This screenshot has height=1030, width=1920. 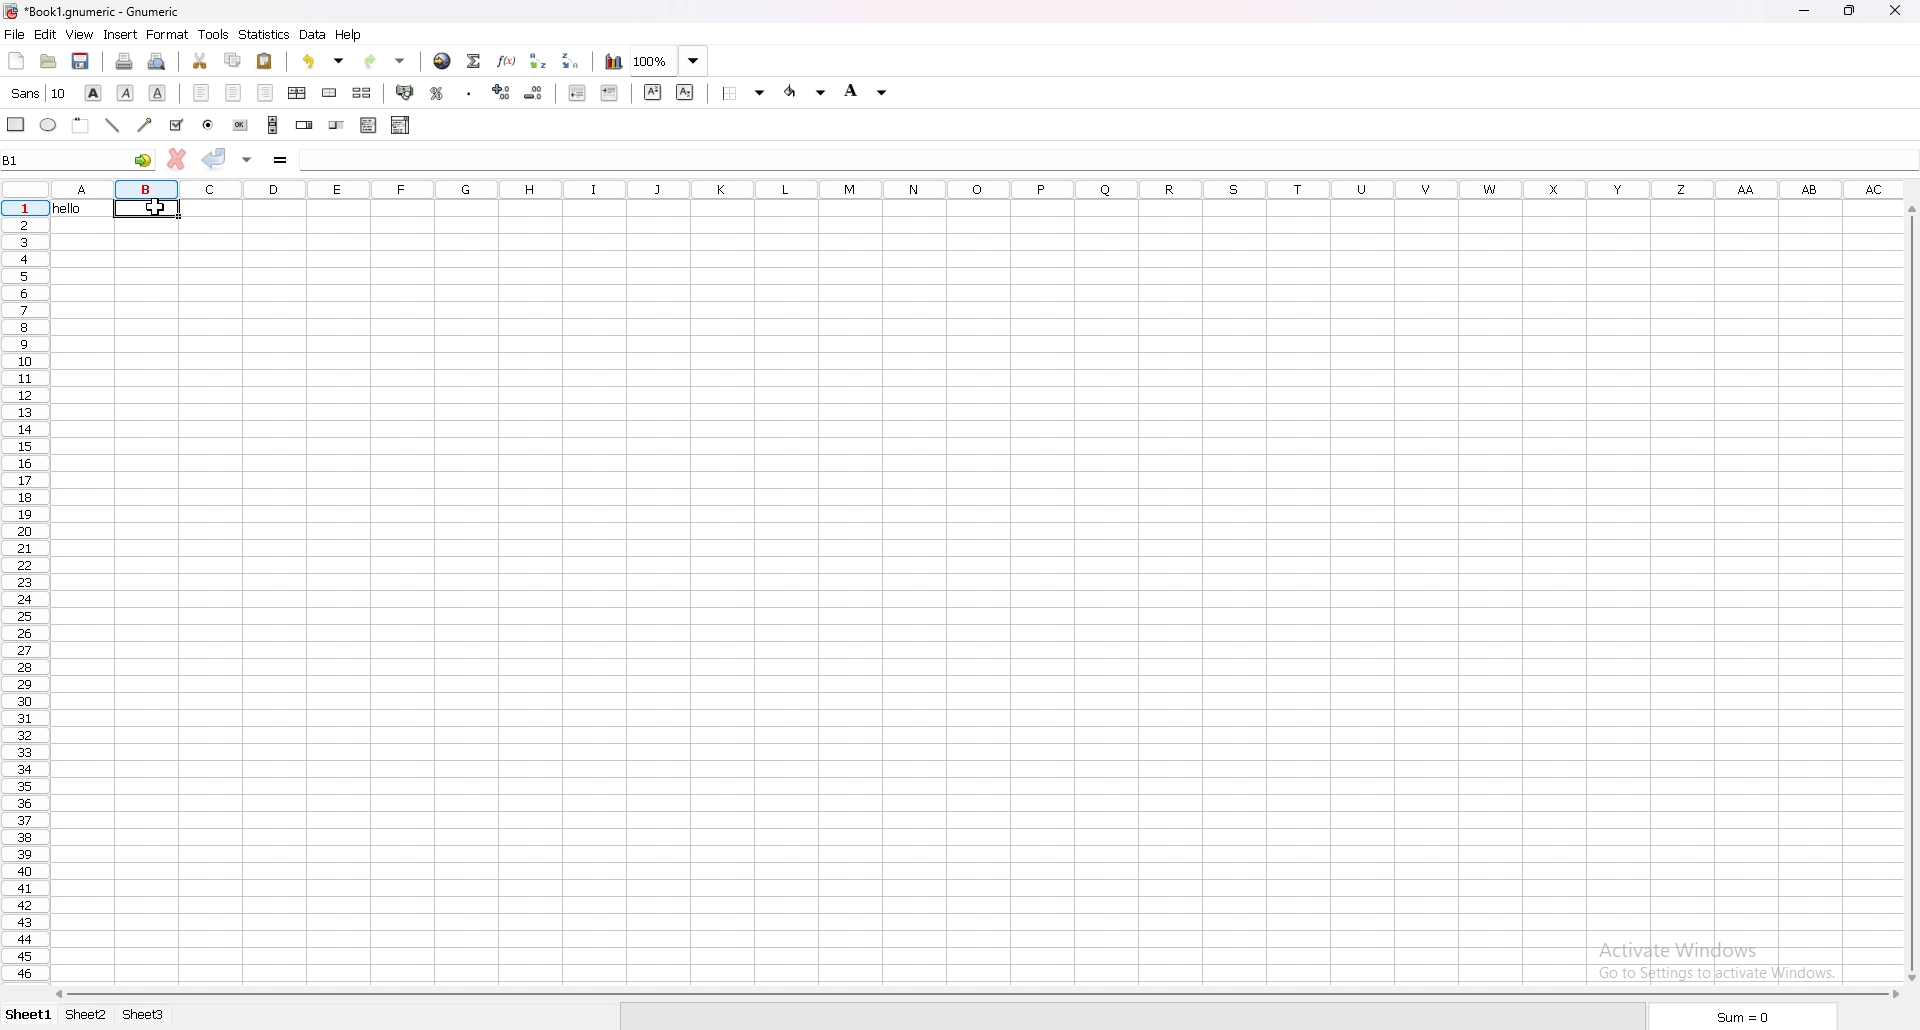 What do you see at coordinates (91, 11) in the screenshot?
I see `gnumeric` at bounding box center [91, 11].